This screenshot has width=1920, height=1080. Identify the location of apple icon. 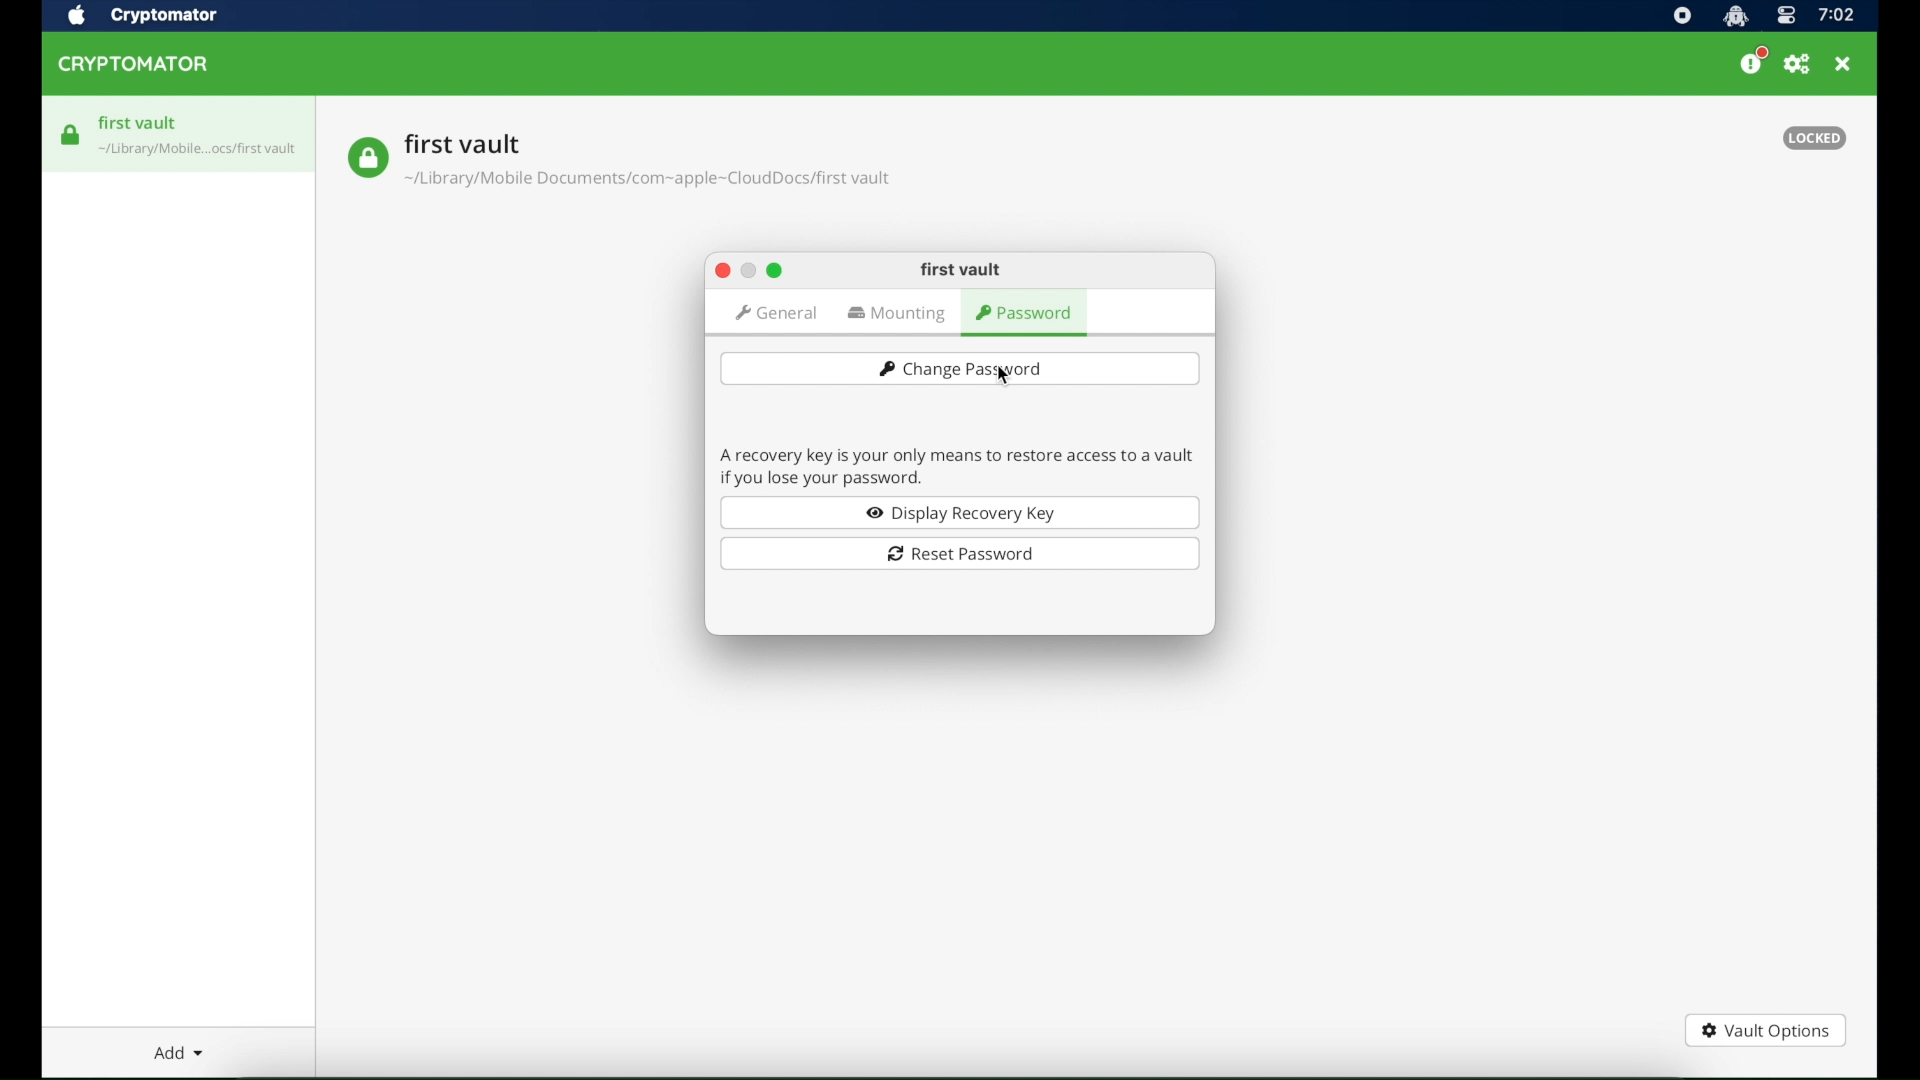
(75, 16).